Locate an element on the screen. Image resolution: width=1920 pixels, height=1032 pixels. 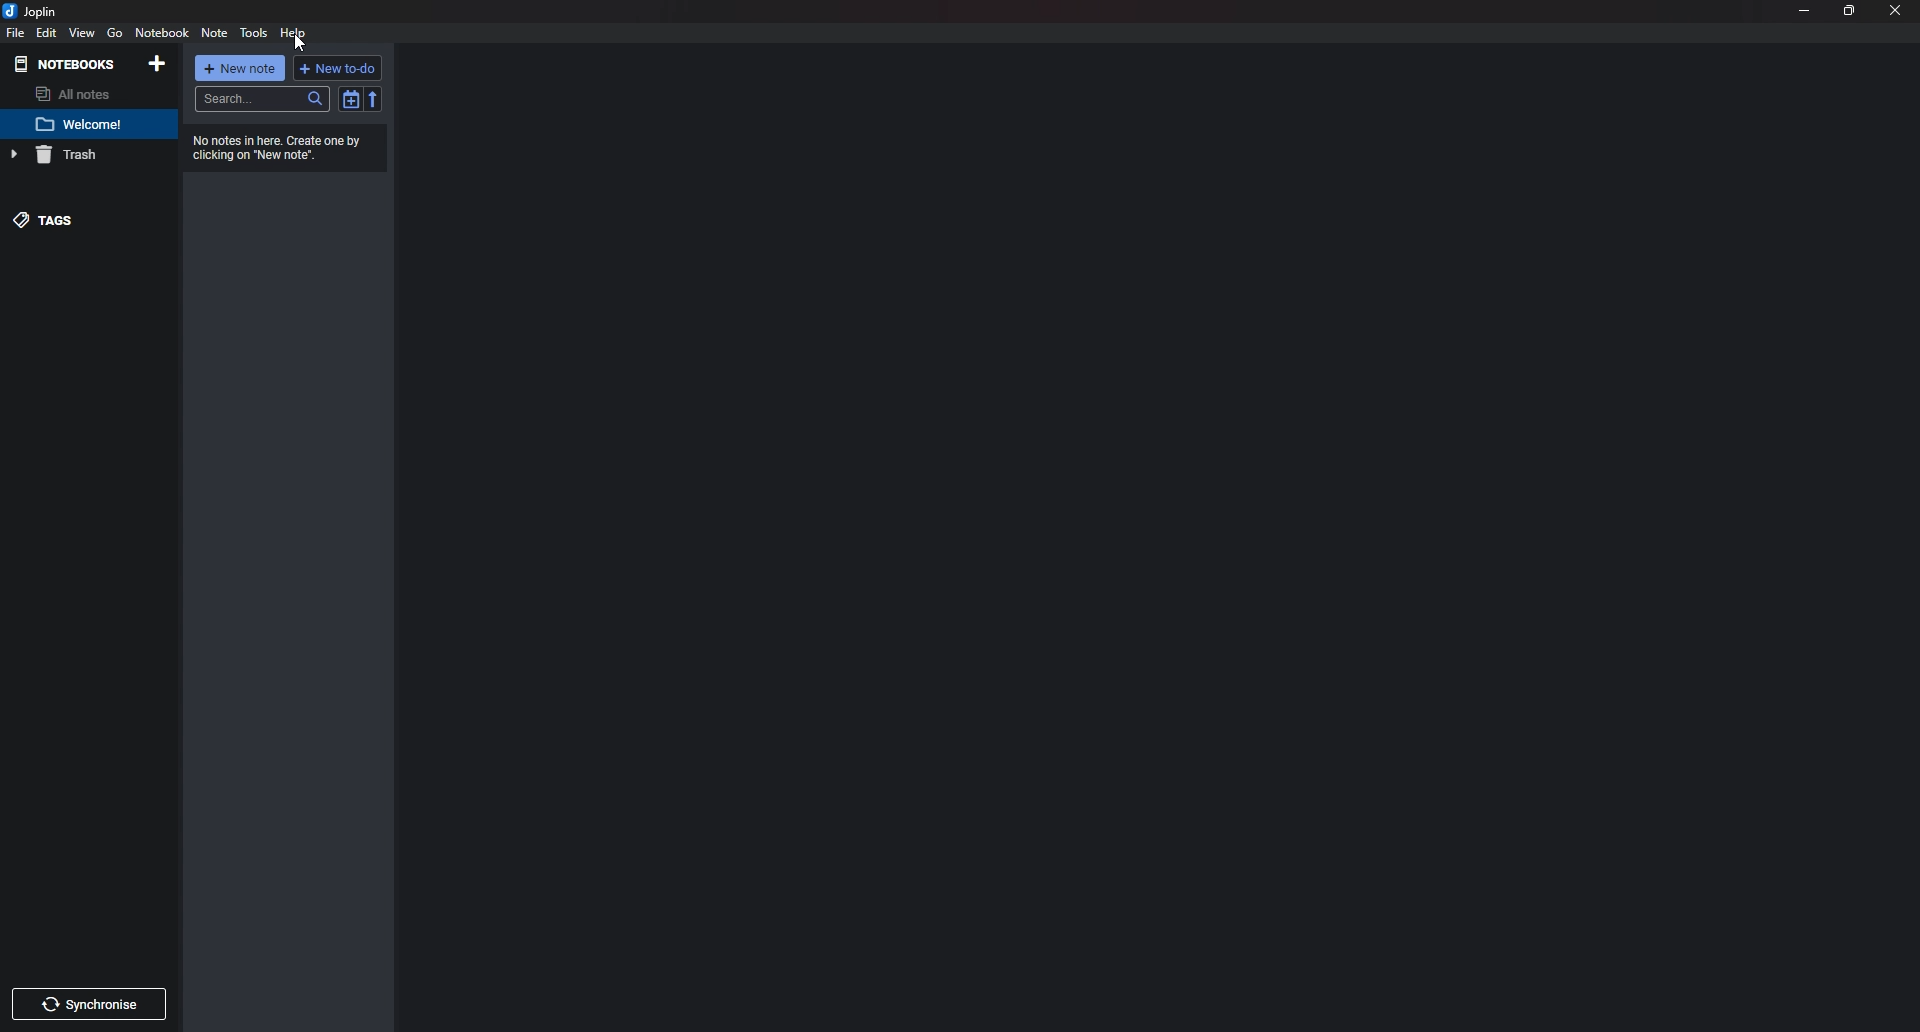
help is located at coordinates (293, 34).